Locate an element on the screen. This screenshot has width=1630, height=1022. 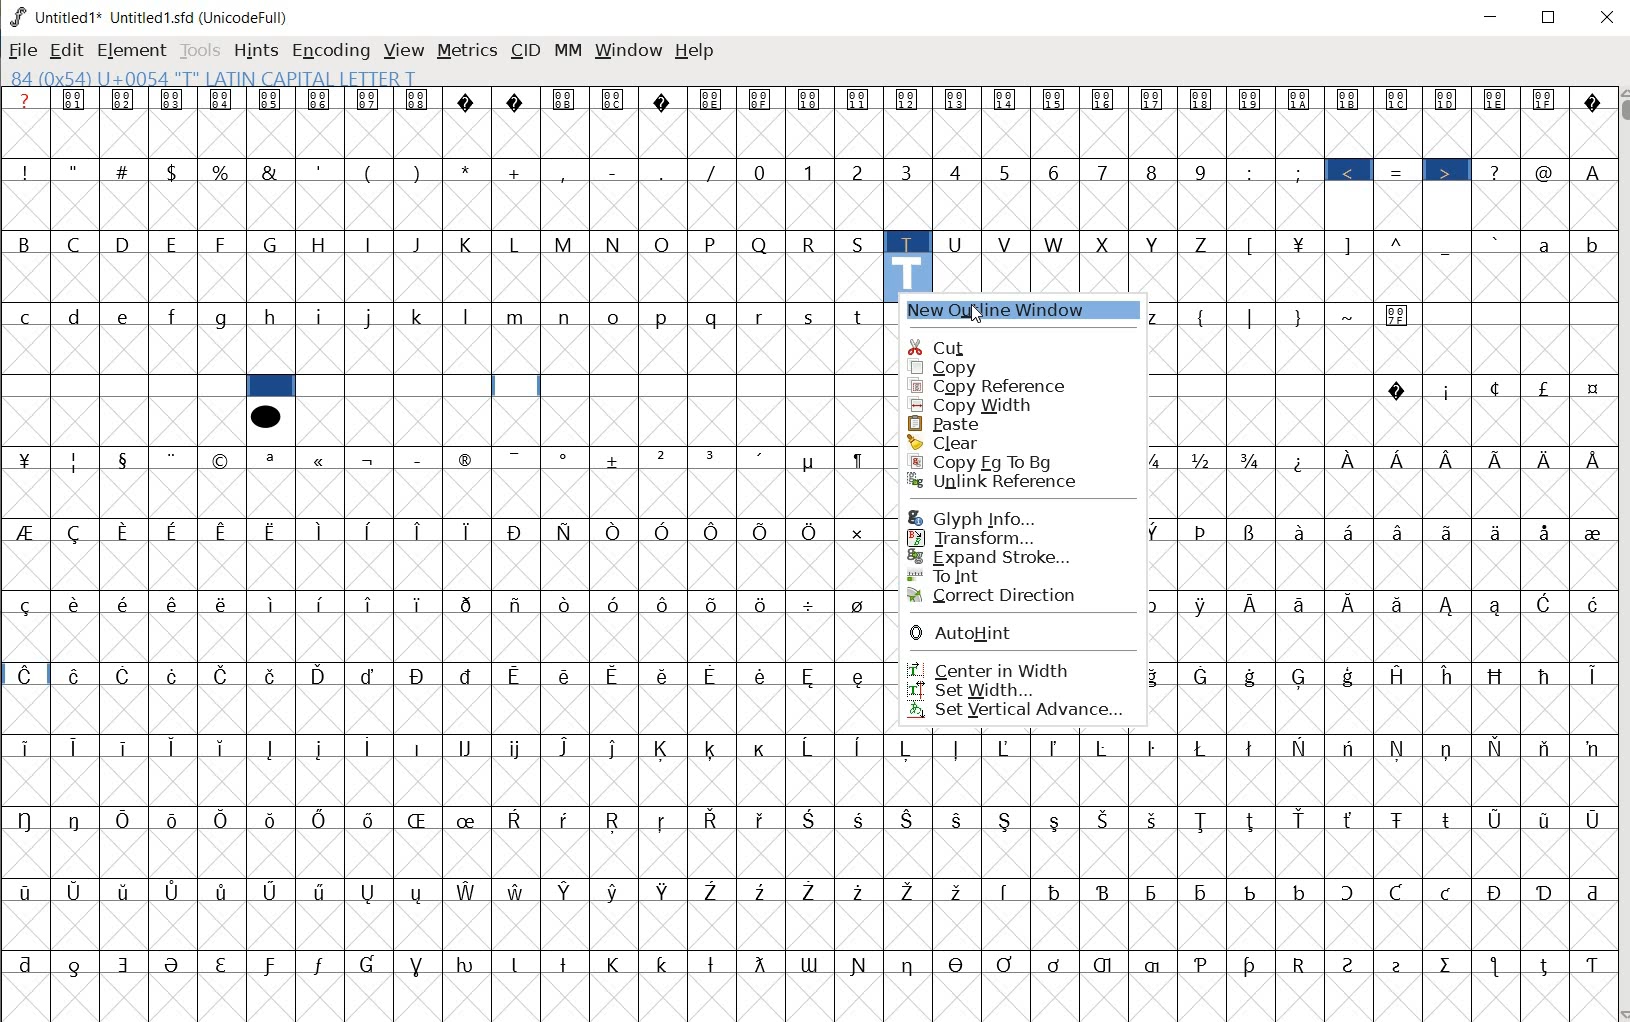
Symbol is located at coordinates (469, 458).